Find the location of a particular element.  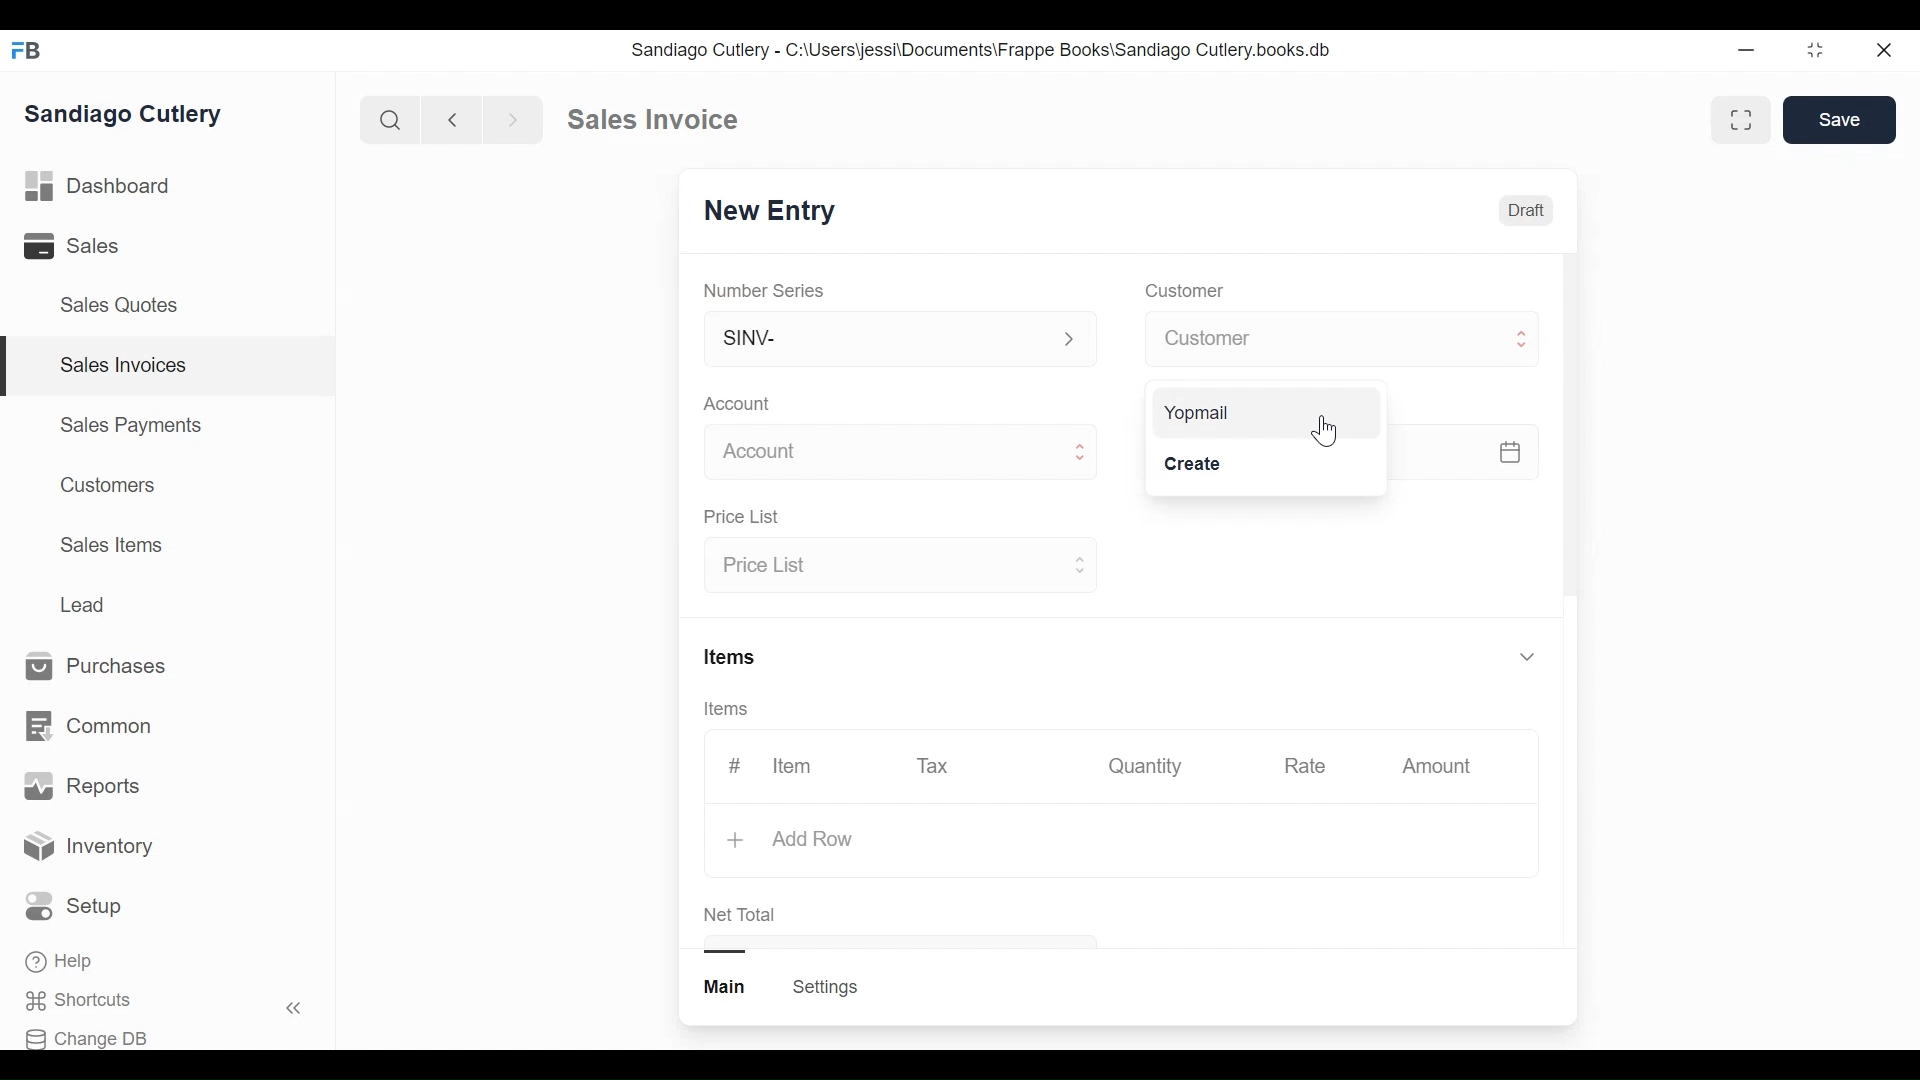

search is located at coordinates (391, 121).